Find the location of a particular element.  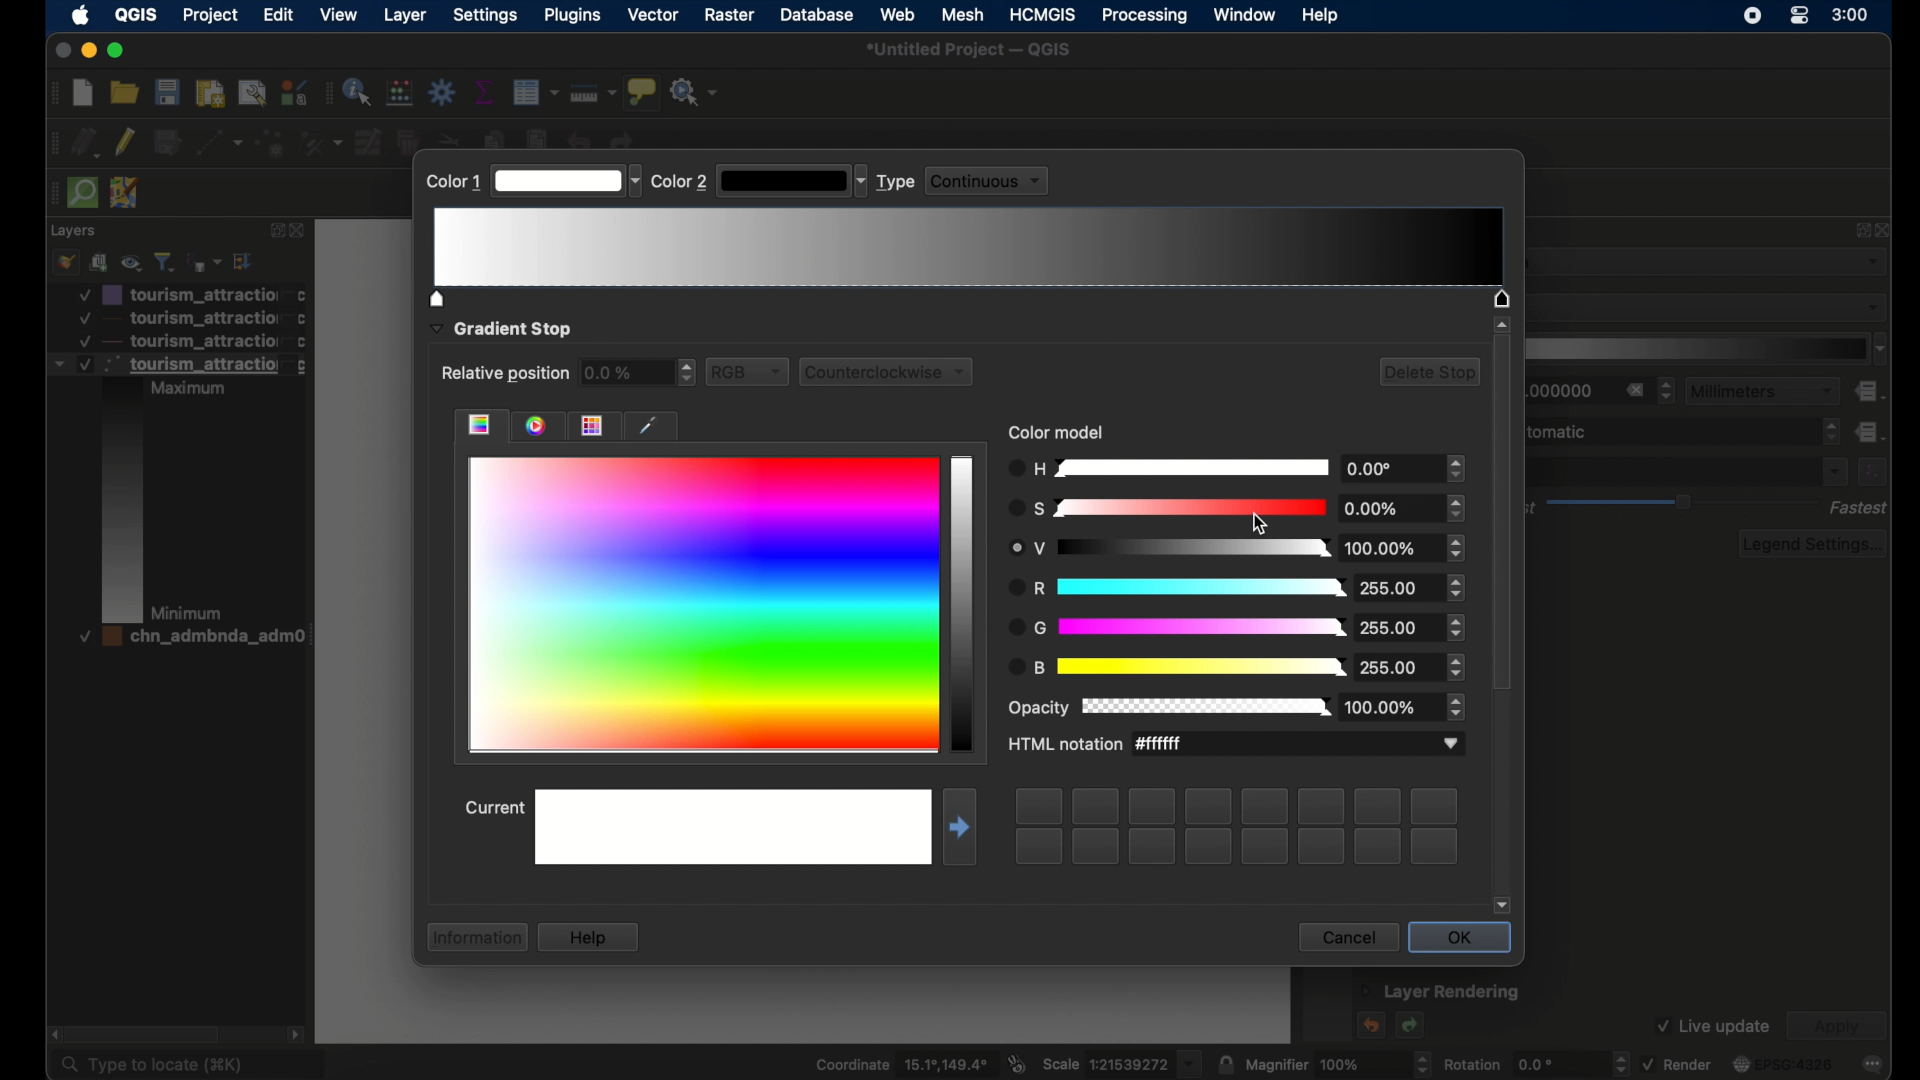

information is located at coordinates (474, 938).